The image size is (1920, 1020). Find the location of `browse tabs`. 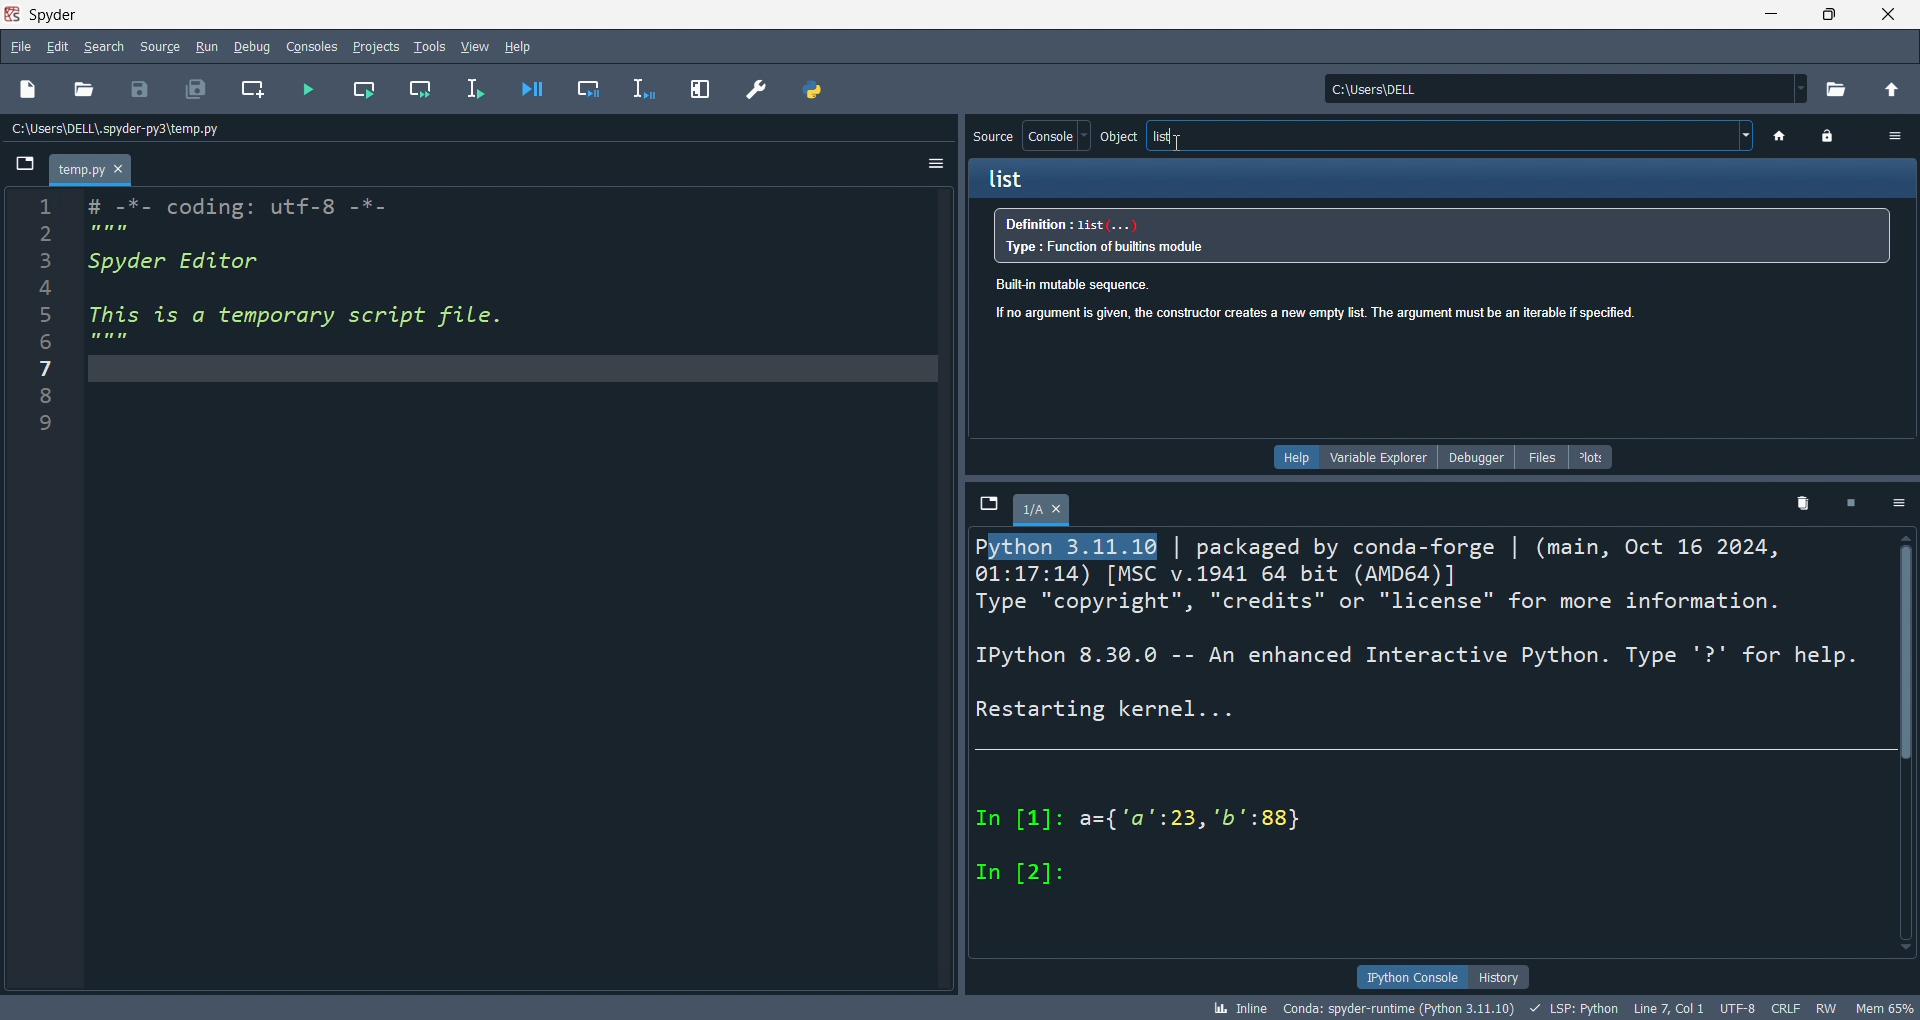

browse tabs is located at coordinates (24, 165).